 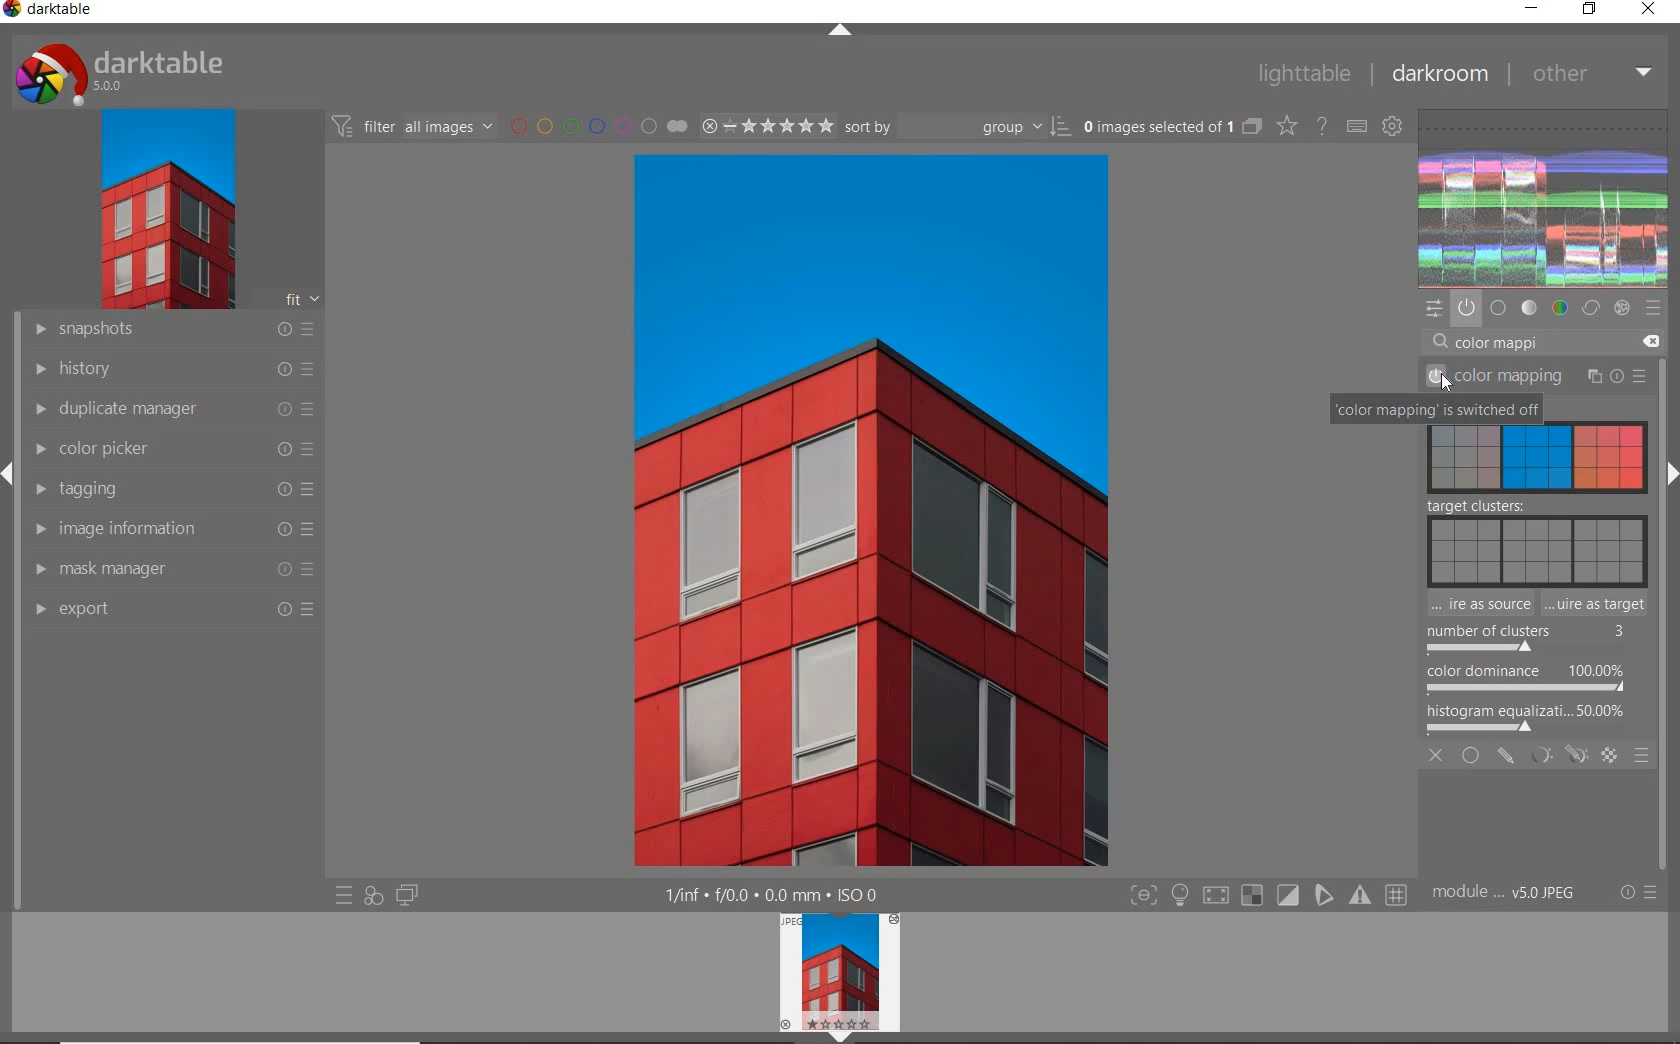 What do you see at coordinates (1590, 75) in the screenshot?
I see `other` at bounding box center [1590, 75].